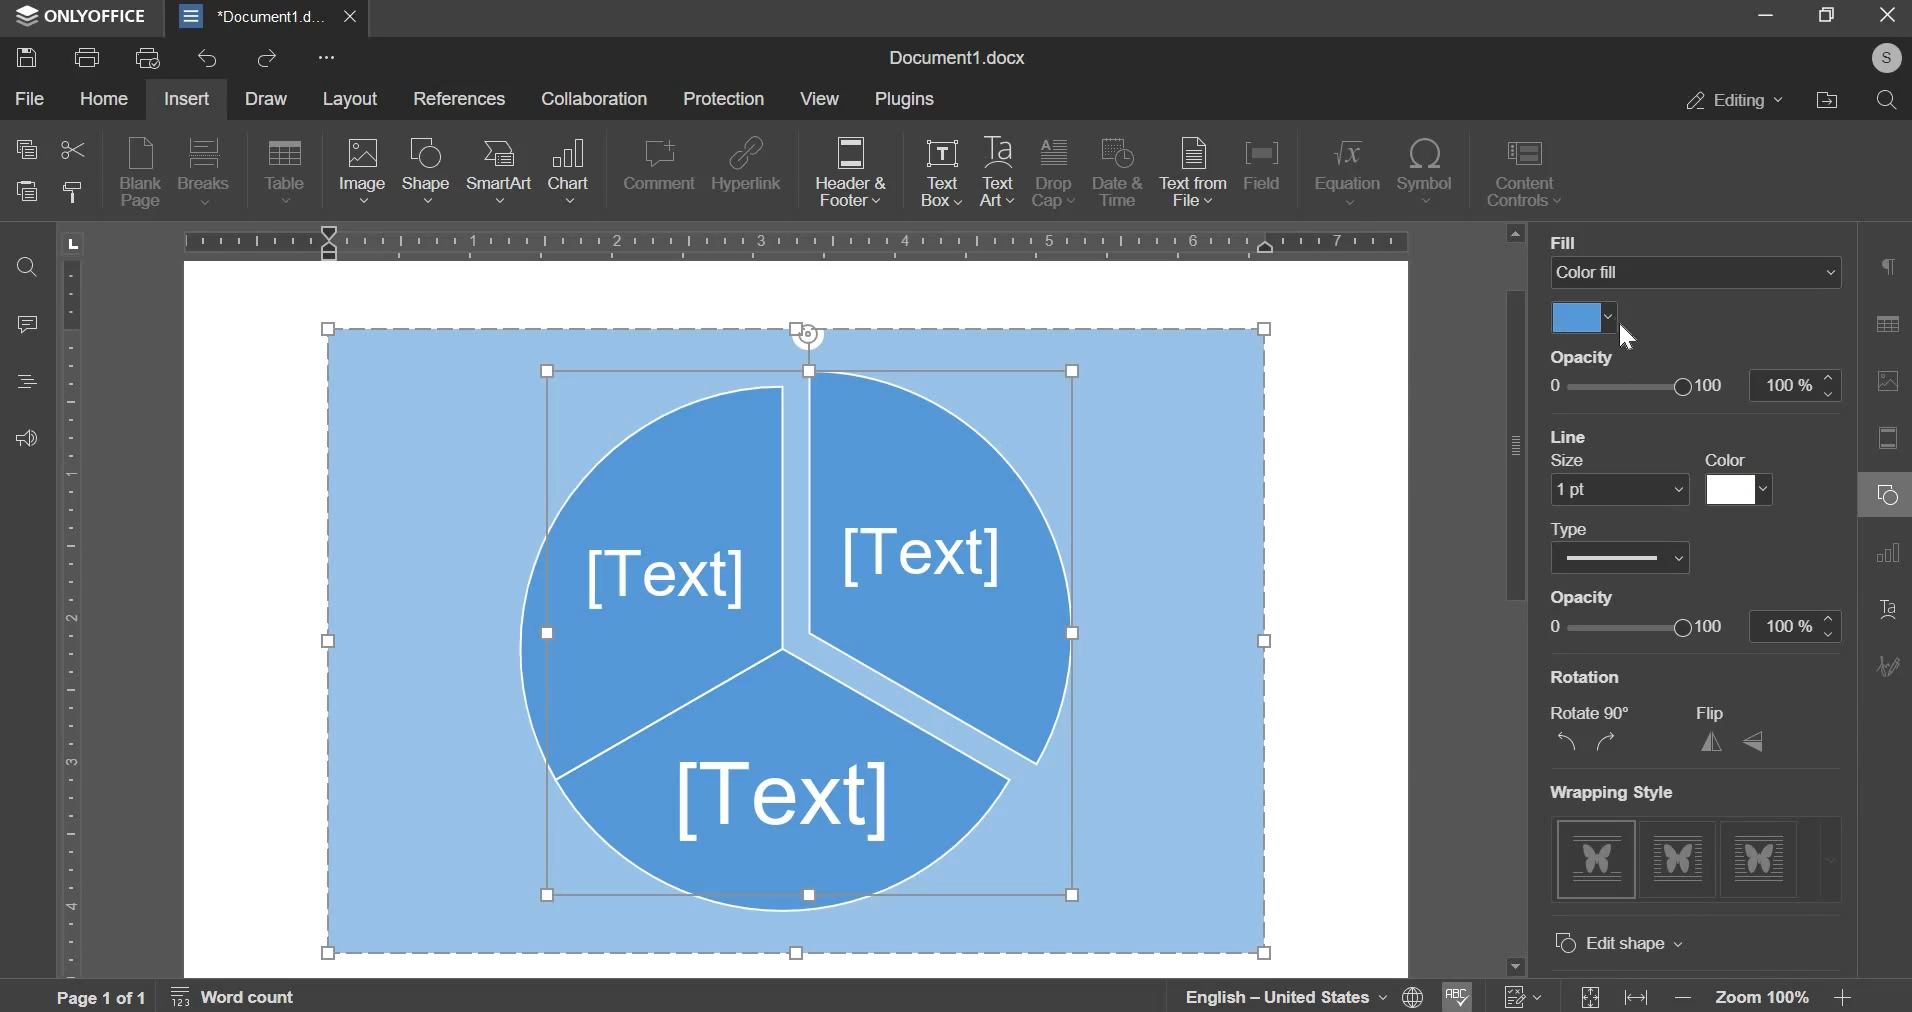 Image resolution: width=1912 pixels, height=1012 pixels. I want to click on home, so click(103, 101).